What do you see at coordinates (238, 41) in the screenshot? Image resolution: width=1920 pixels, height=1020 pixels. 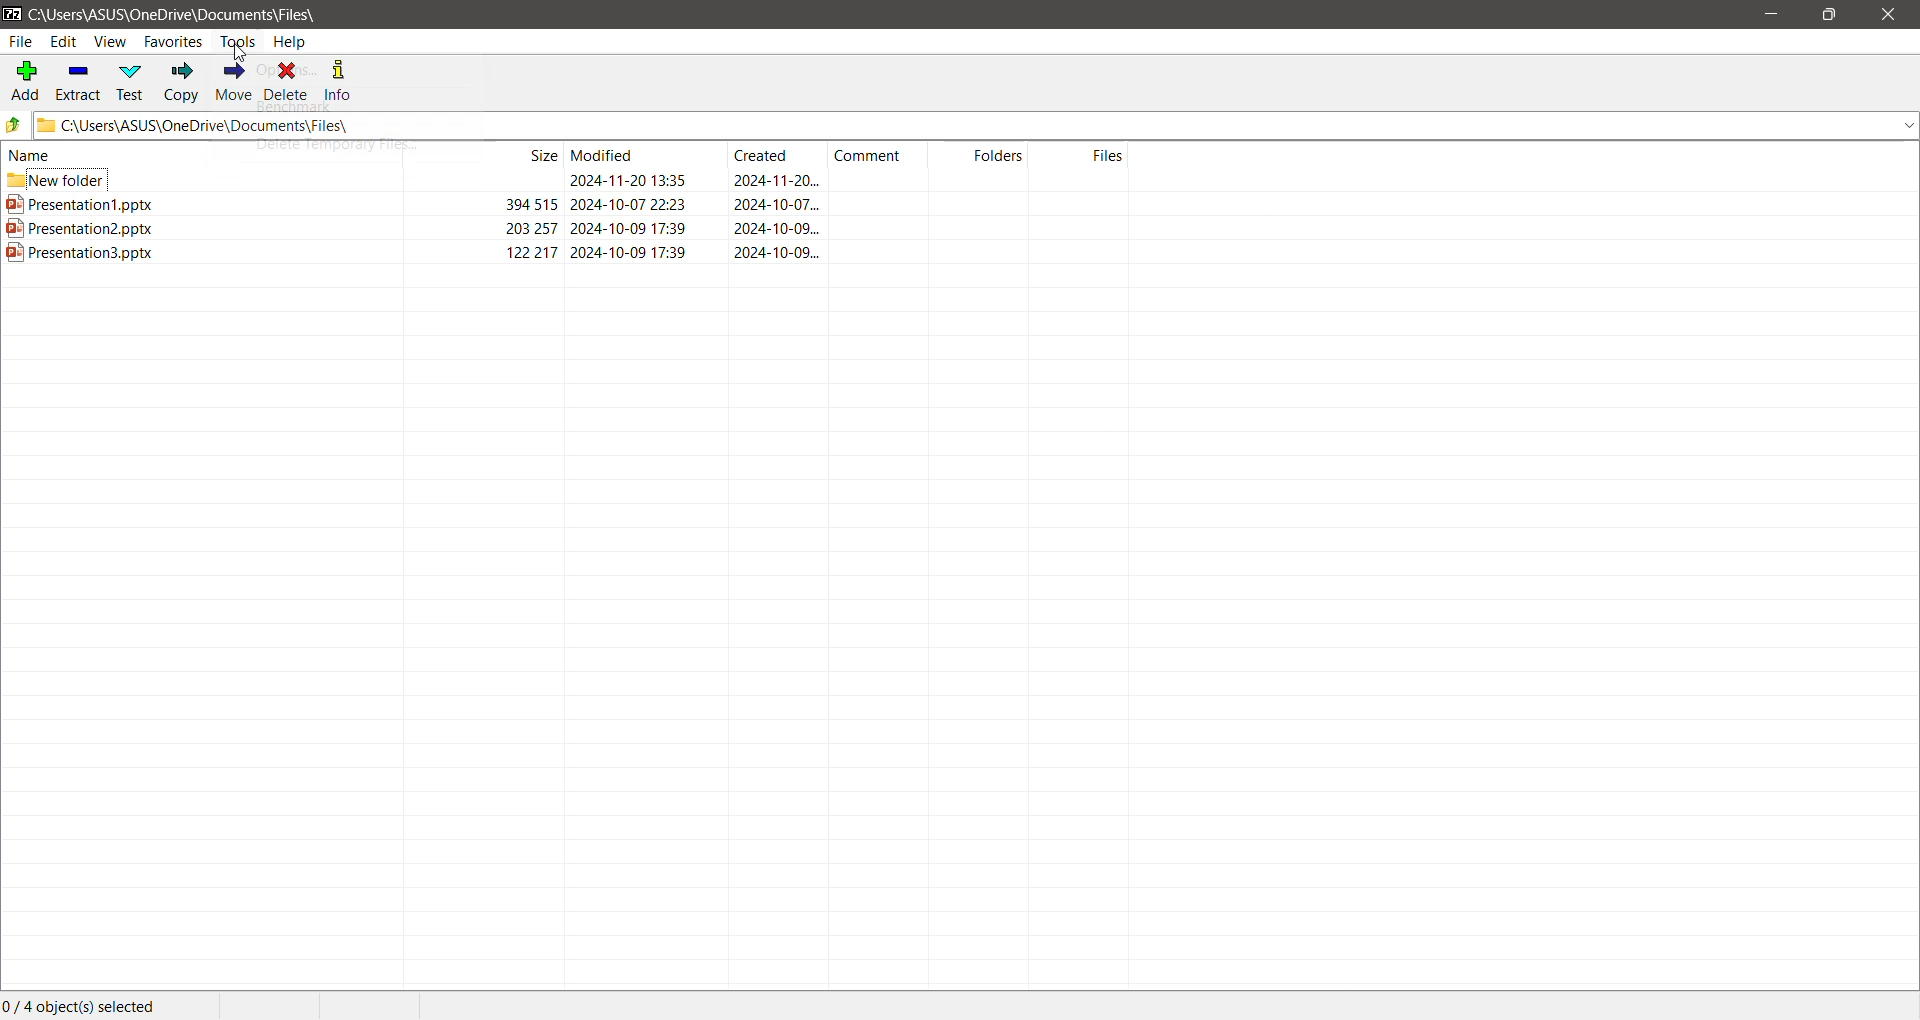 I see `Tools` at bounding box center [238, 41].